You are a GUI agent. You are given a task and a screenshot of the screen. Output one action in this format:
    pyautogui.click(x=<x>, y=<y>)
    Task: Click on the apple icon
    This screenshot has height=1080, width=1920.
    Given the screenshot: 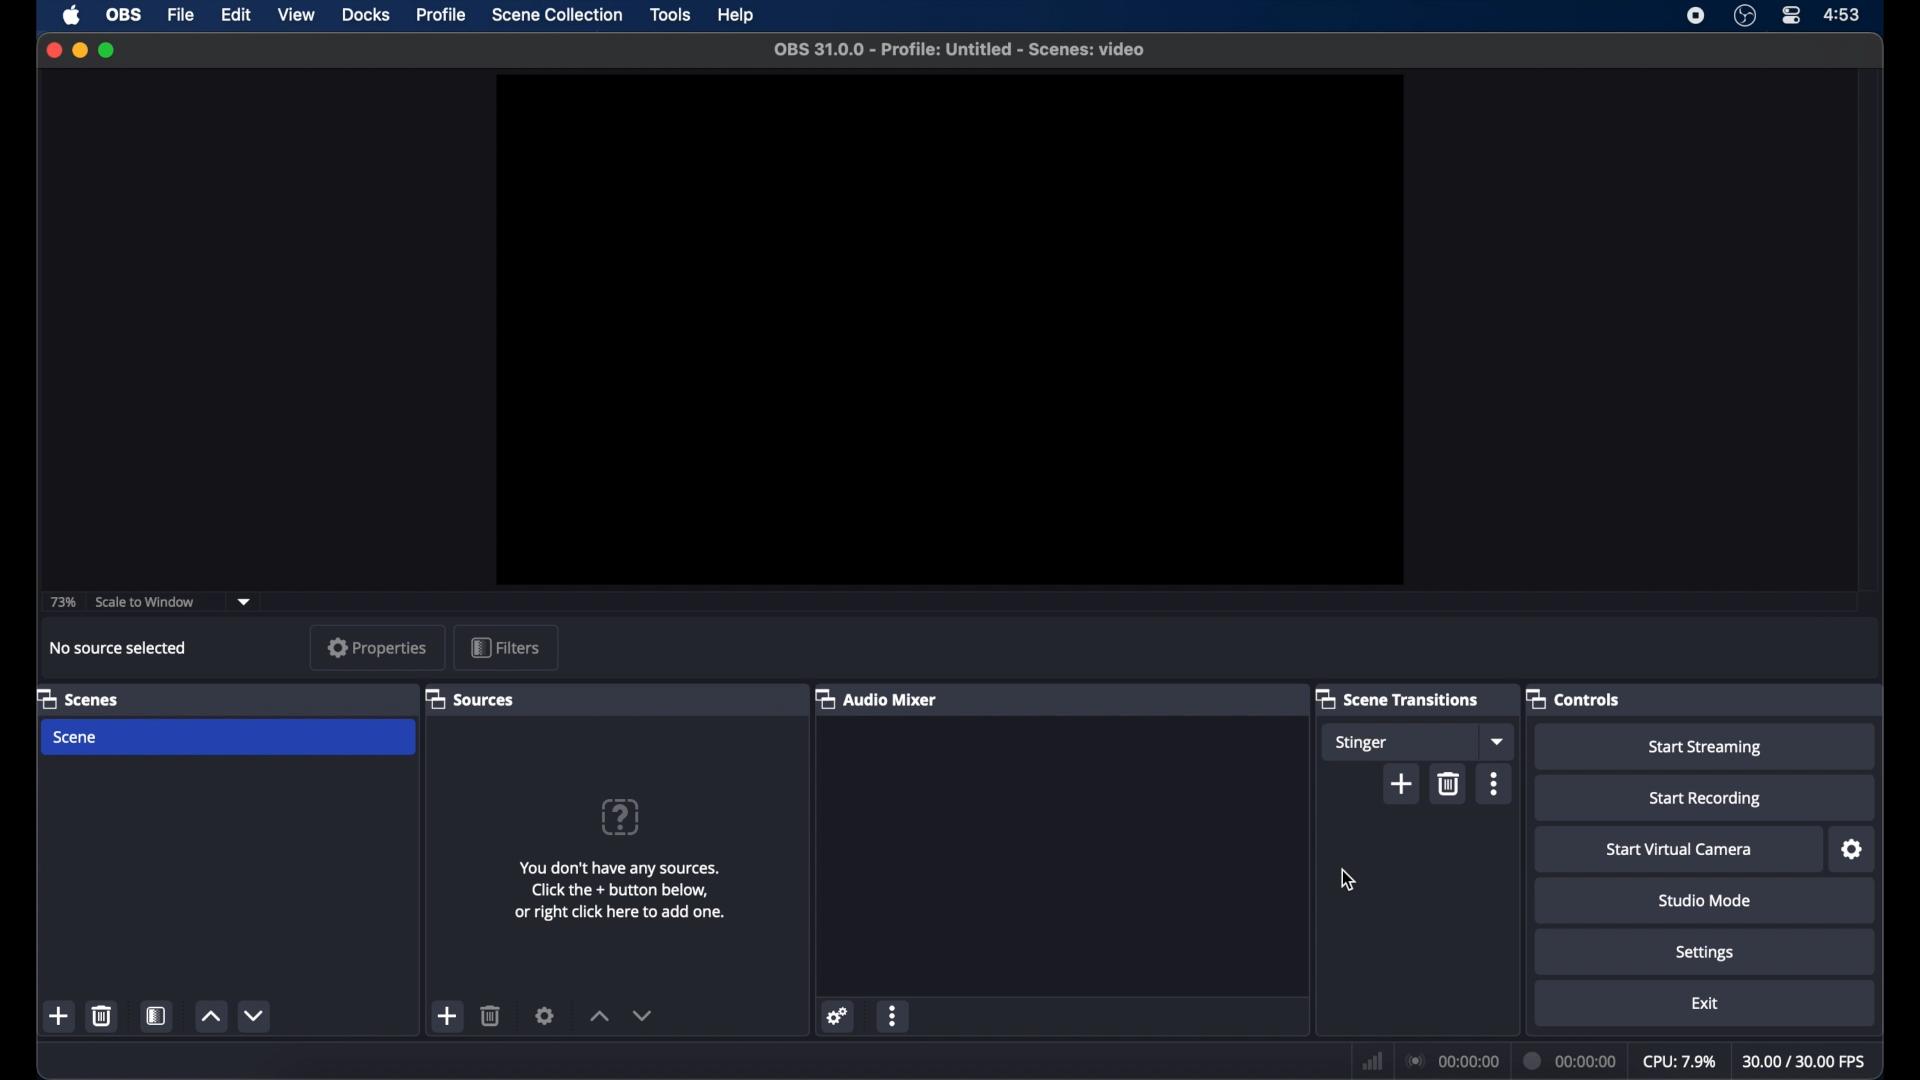 What is the action you would take?
    pyautogui.click(x=72, y=16)
    